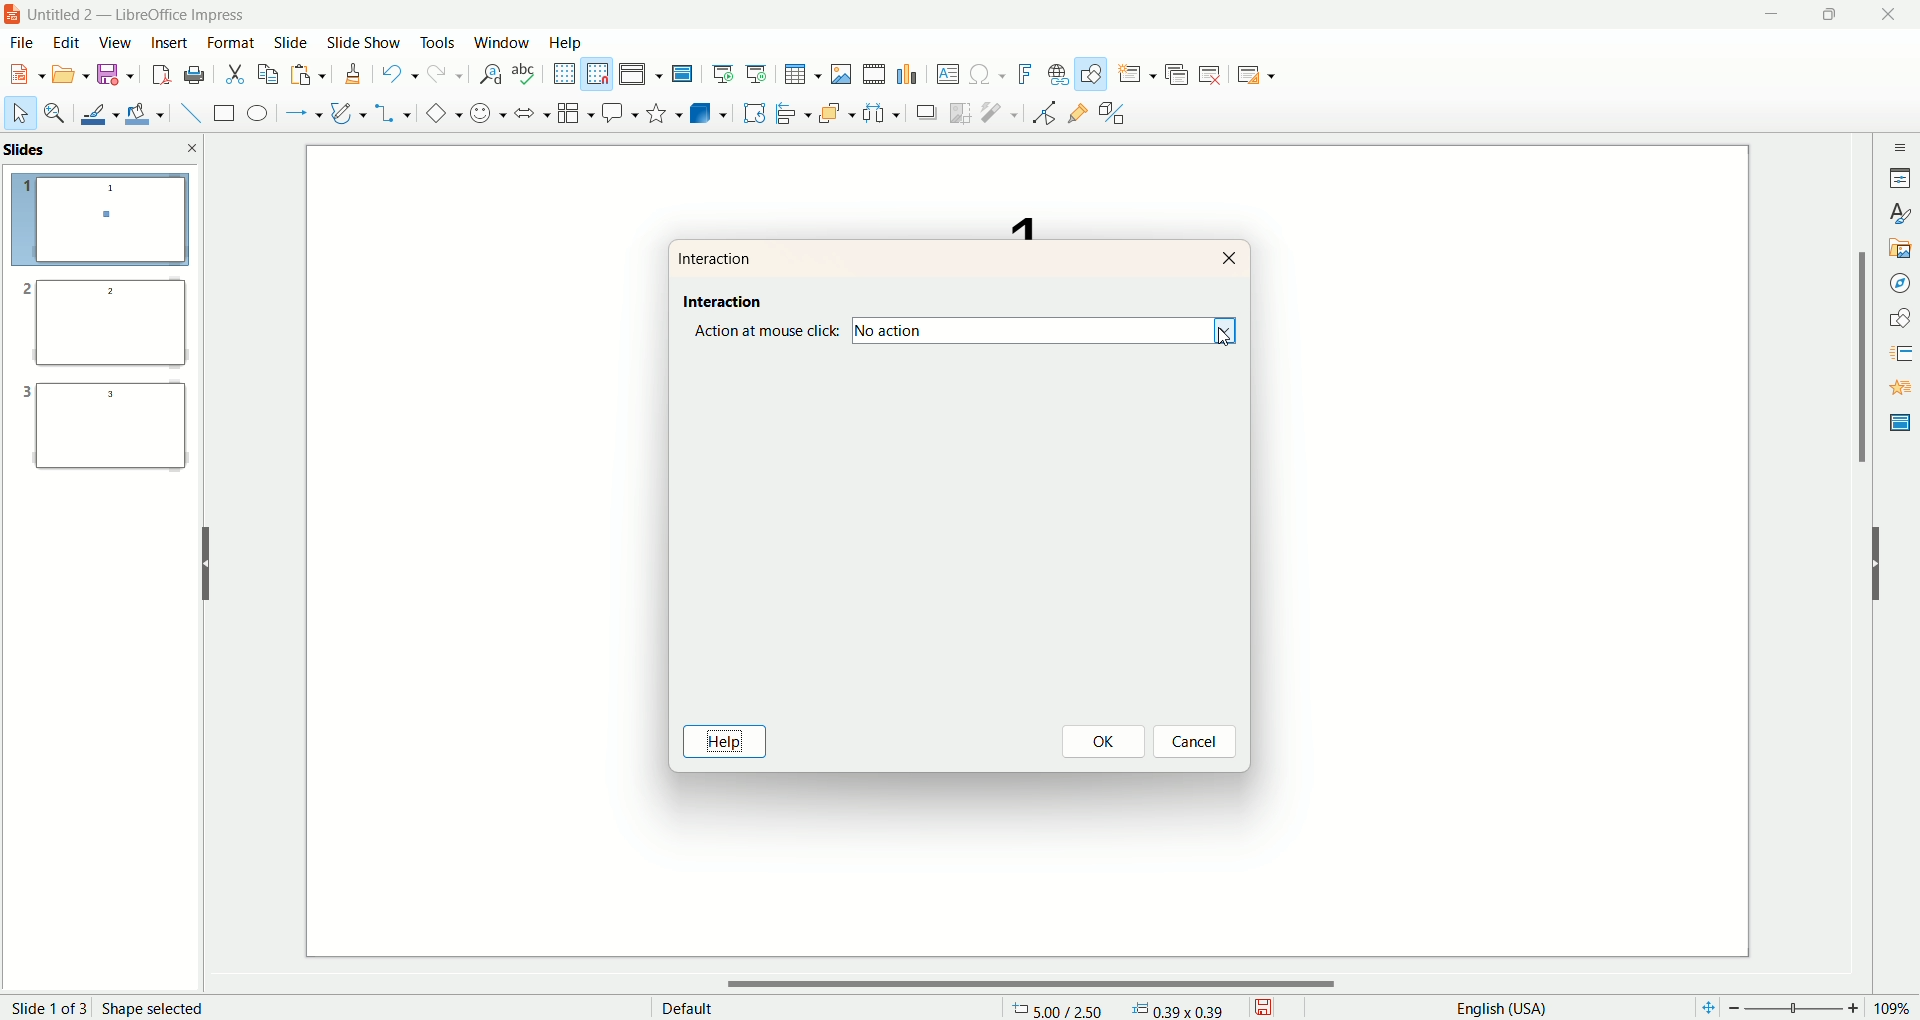  I want to click on align, so click(791, 111).